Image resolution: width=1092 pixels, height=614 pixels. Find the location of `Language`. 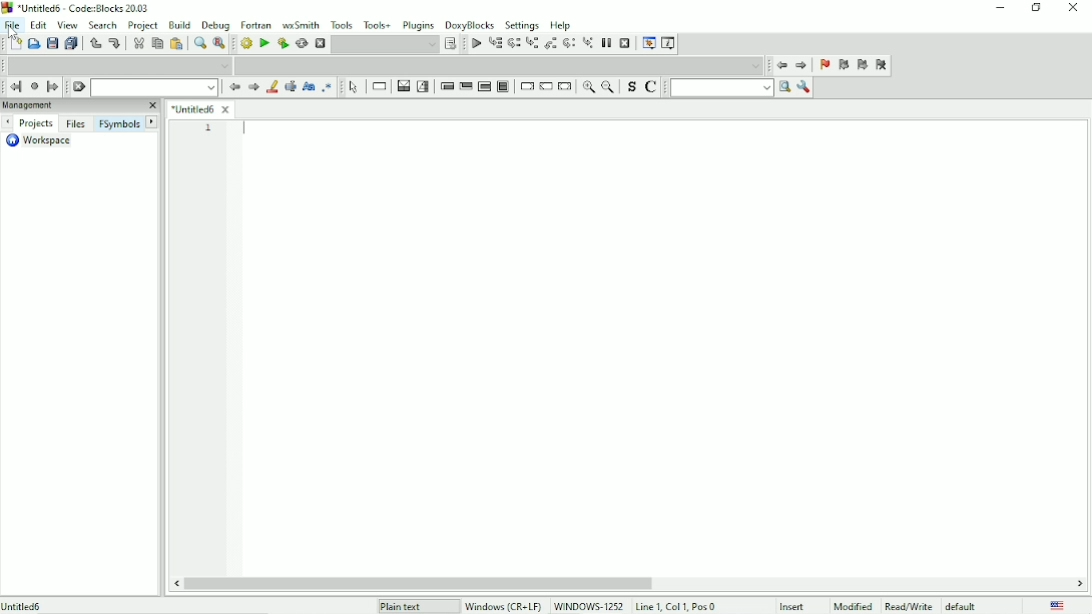

Language is located at coordinates (1058, 605).